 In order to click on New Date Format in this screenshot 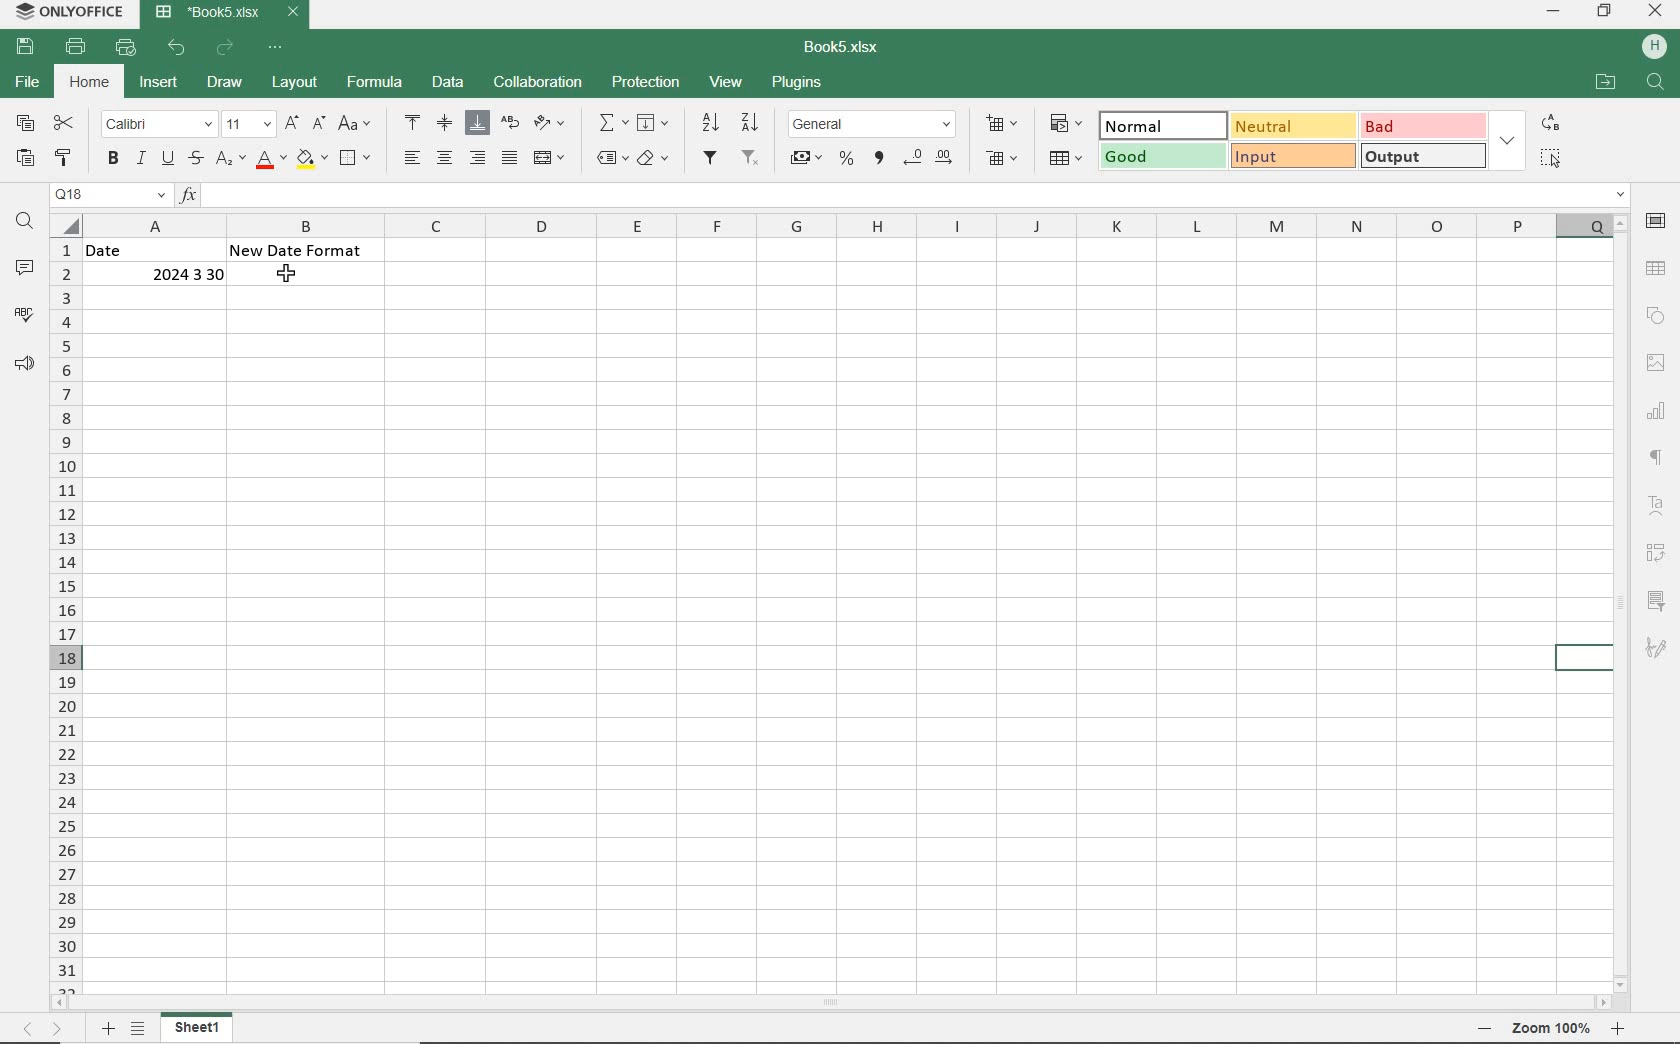, I will do `click(301, 250)`.